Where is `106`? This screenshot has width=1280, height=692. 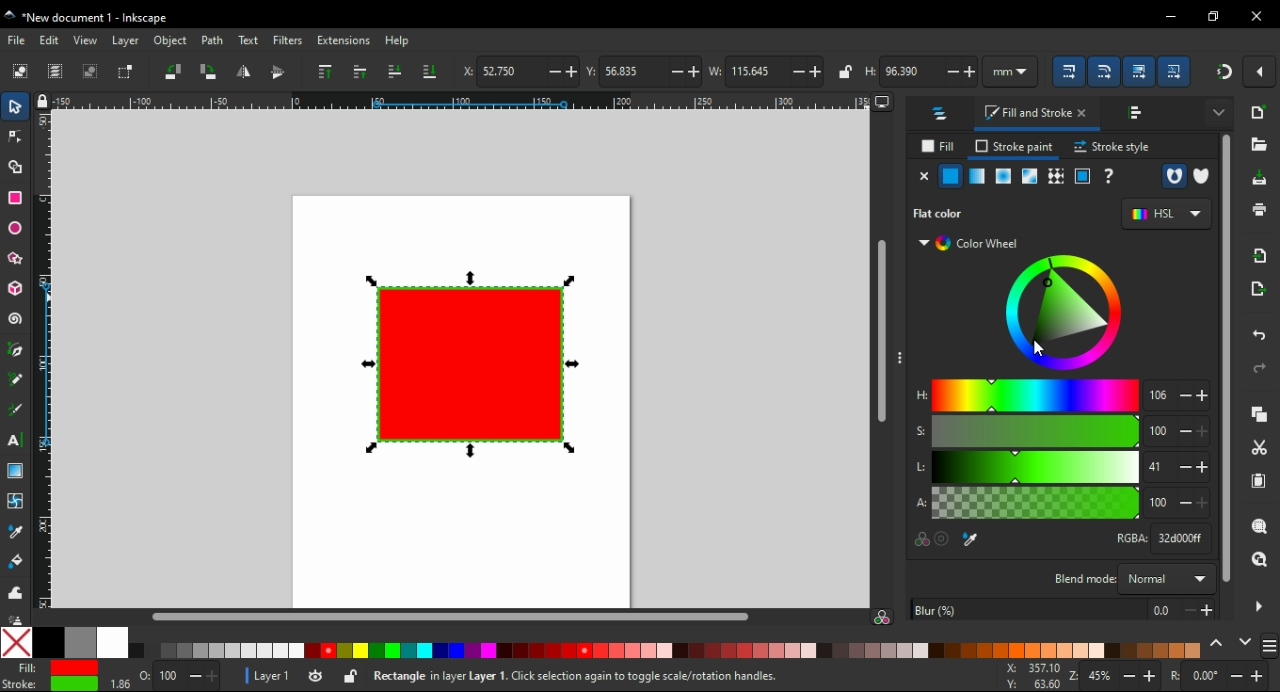 106 is located at coordinates (1160, 394).